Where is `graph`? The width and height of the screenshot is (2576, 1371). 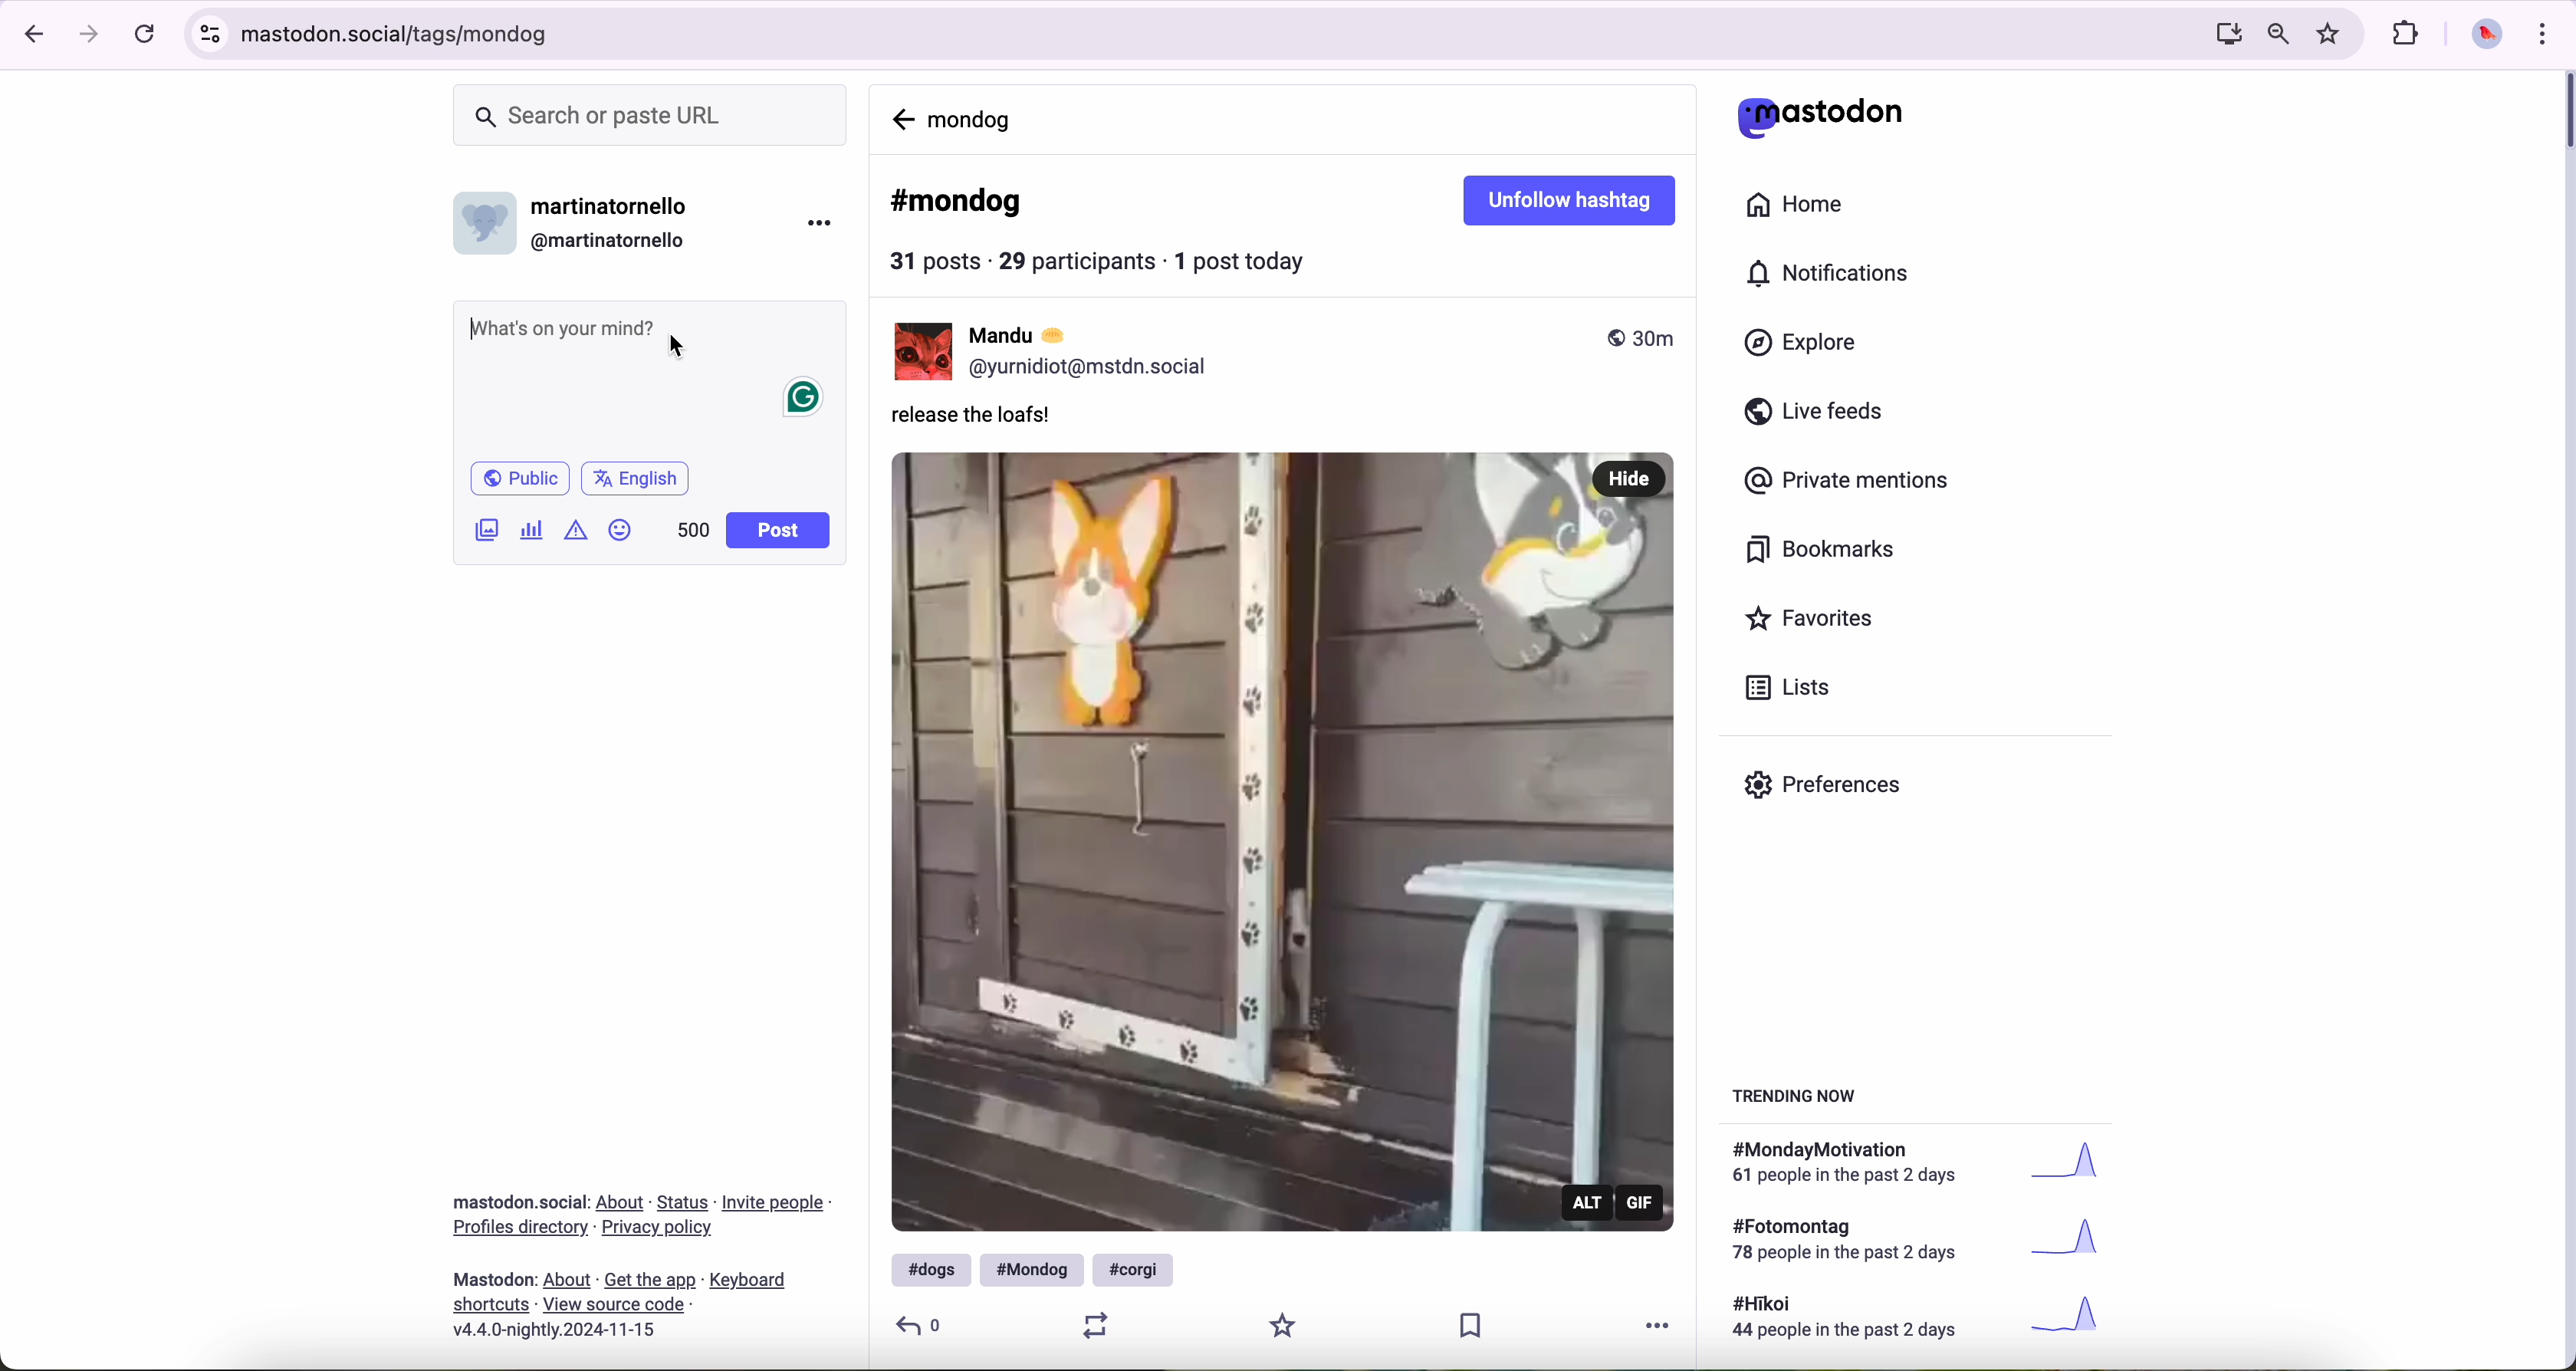
graph is located at coordinates (2076, 1243).